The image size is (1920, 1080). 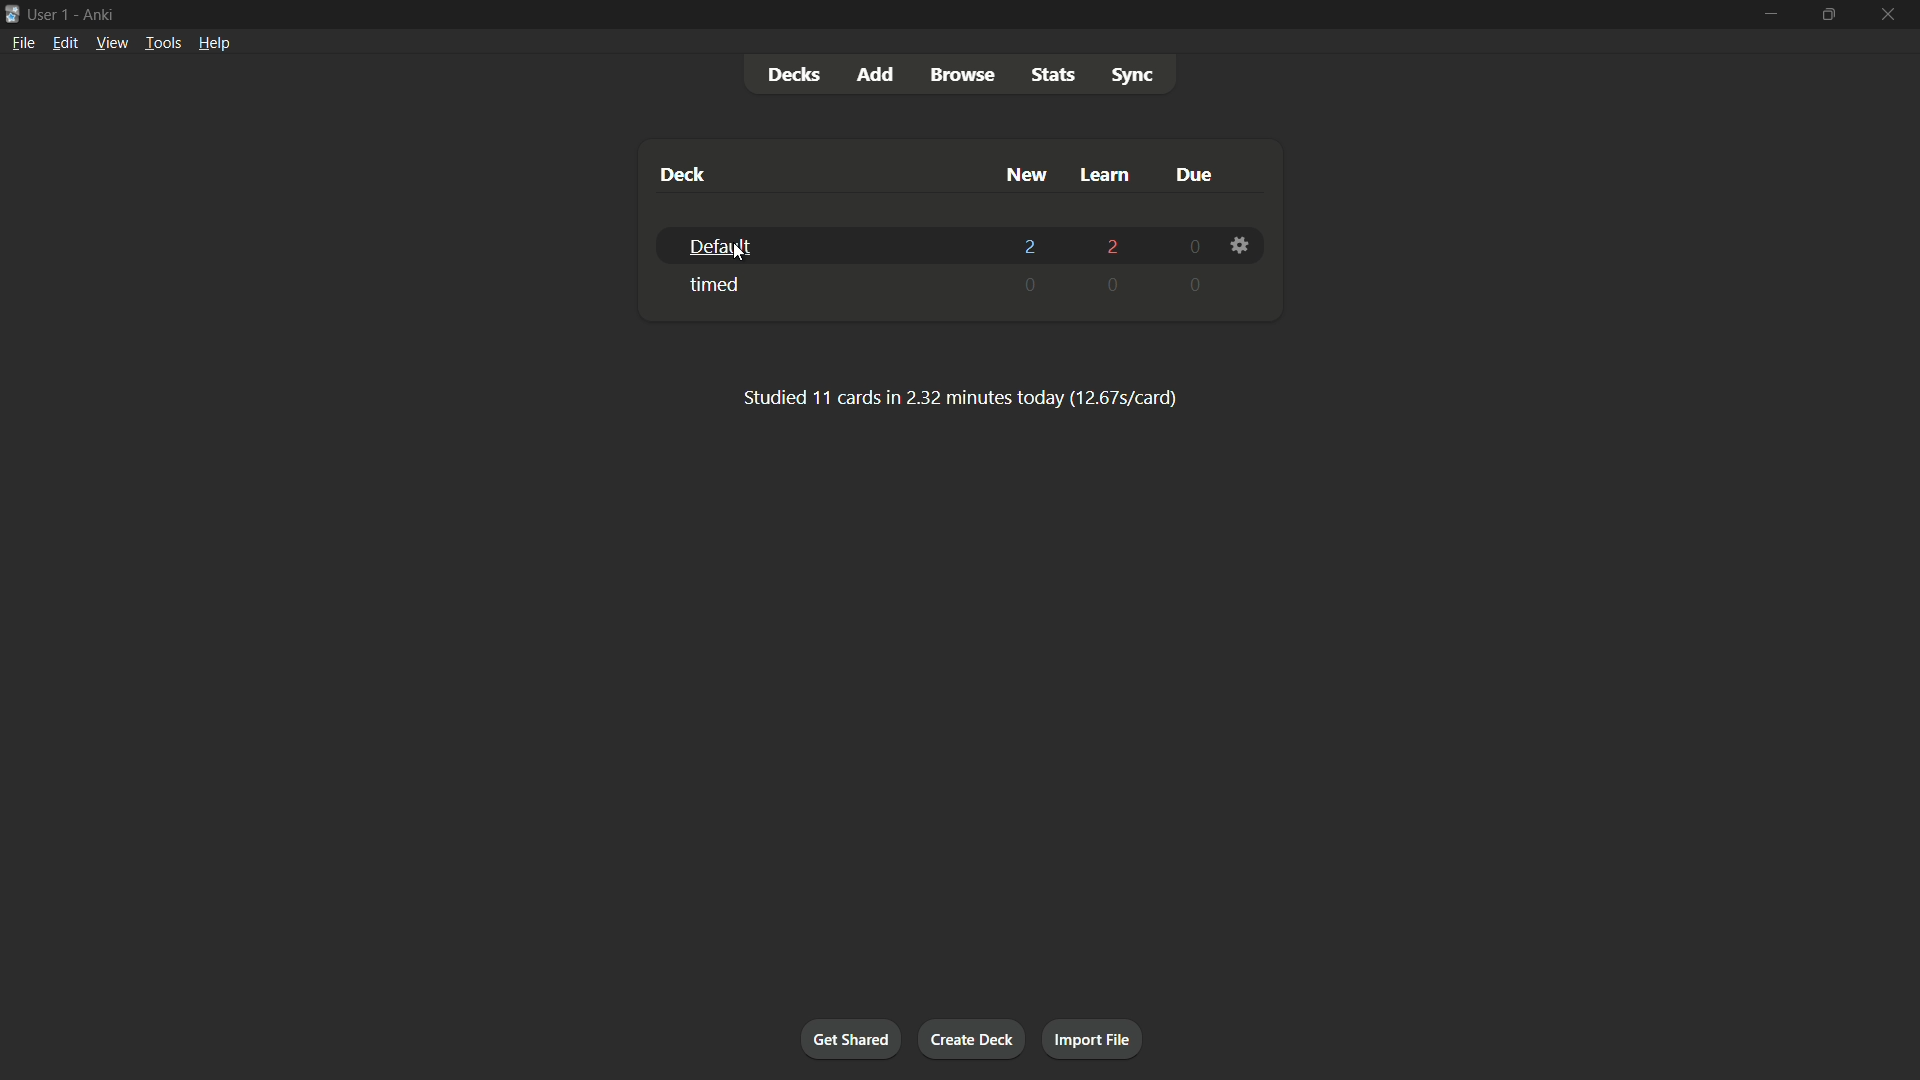 What do you see at coordinates (952, 398) in the screenshot?
I see `Studied 11 cards in 2.32 minutes today (12.67s/card)` at bounding box center [952, 398].